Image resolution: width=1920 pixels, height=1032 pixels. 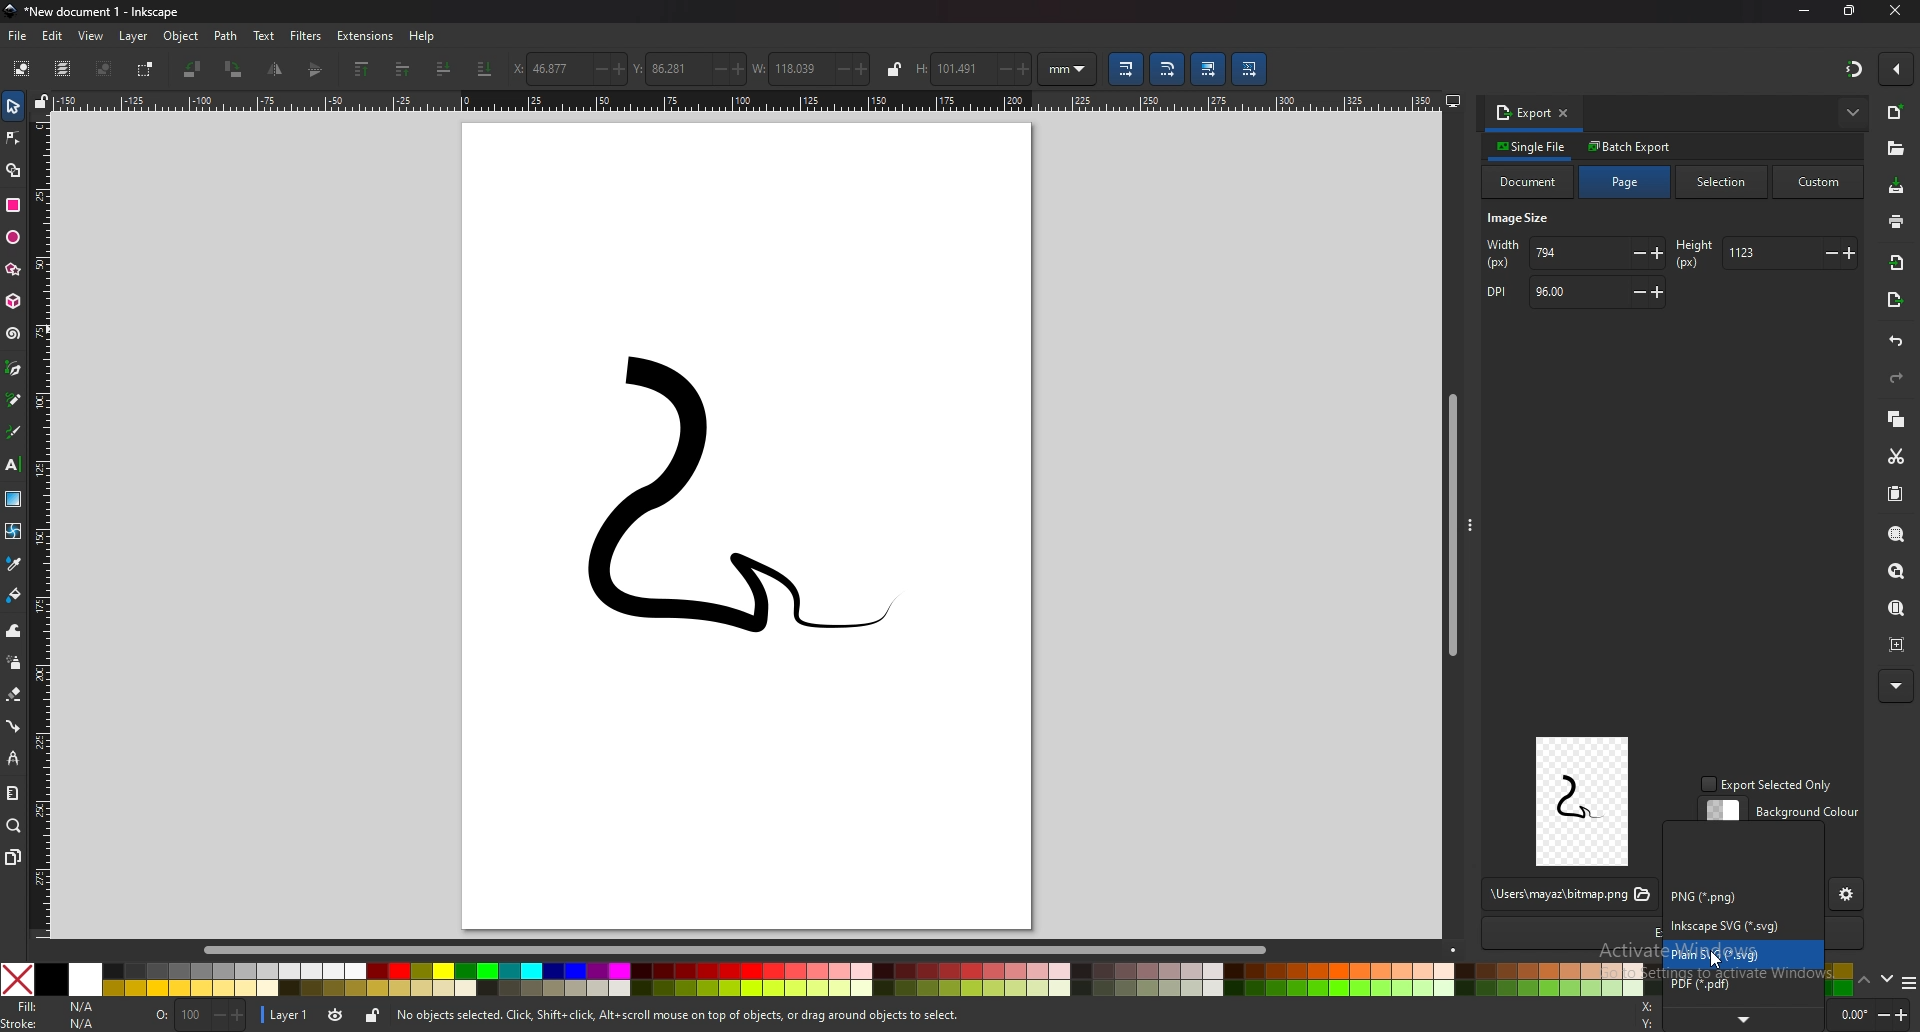 What do you see at coordinates (307, 36) in the screenshot?
I see `filters` at bounding box center [307, 36].